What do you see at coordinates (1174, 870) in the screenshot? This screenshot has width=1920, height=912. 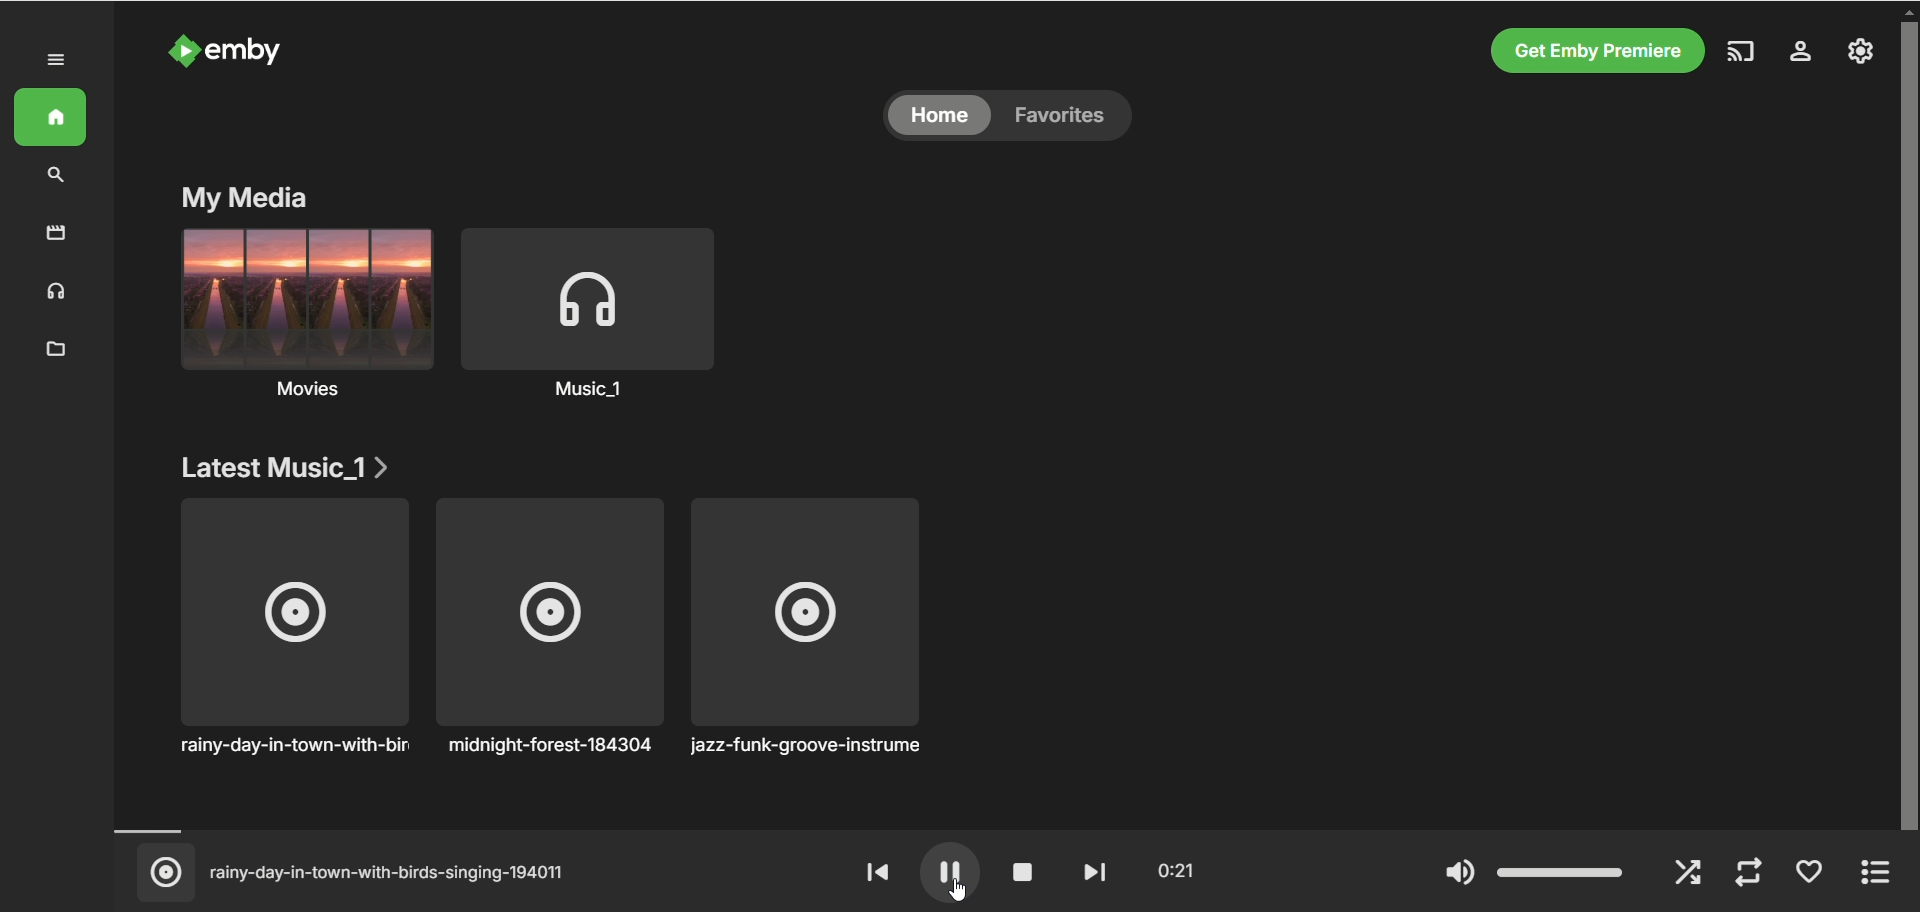 I see `played time` at bounding box center [1174, 870].